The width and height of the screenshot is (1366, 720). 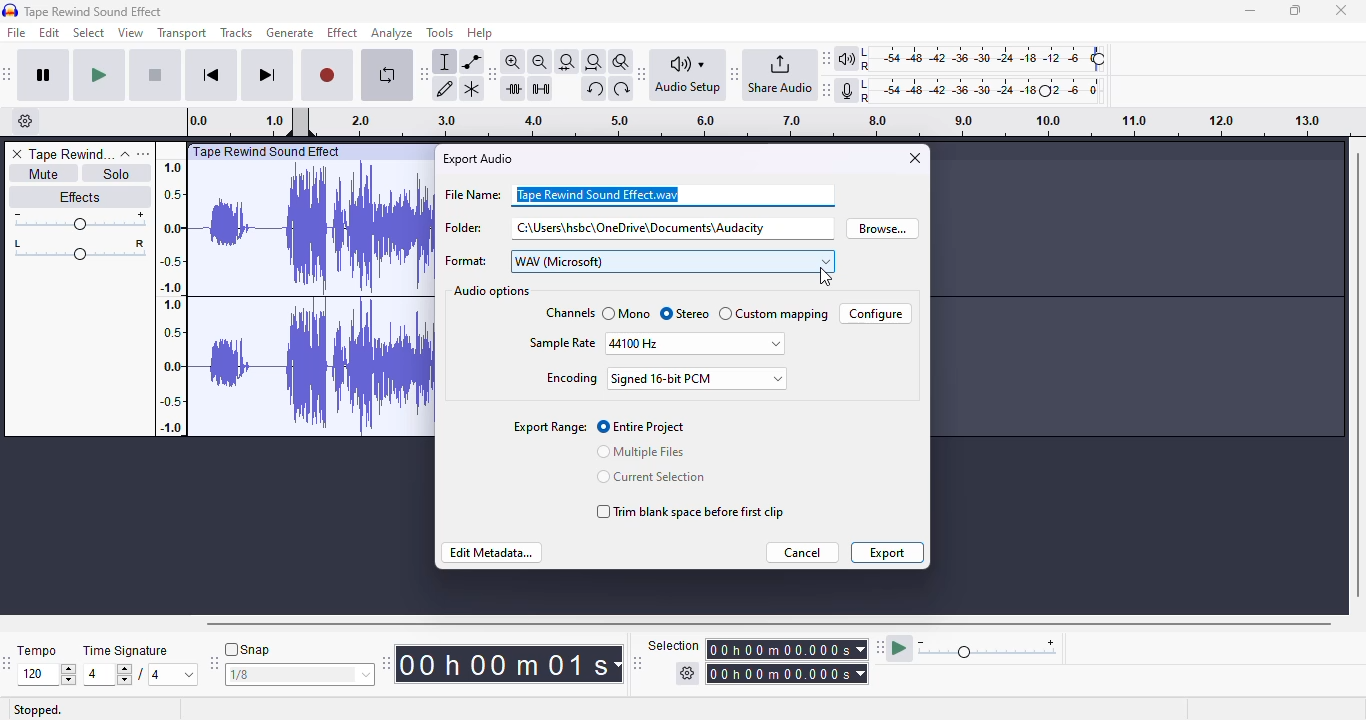 What do you see at coordinates (11, 10) in the screenshot?
I see `logo` at bounding box center [11, 10].